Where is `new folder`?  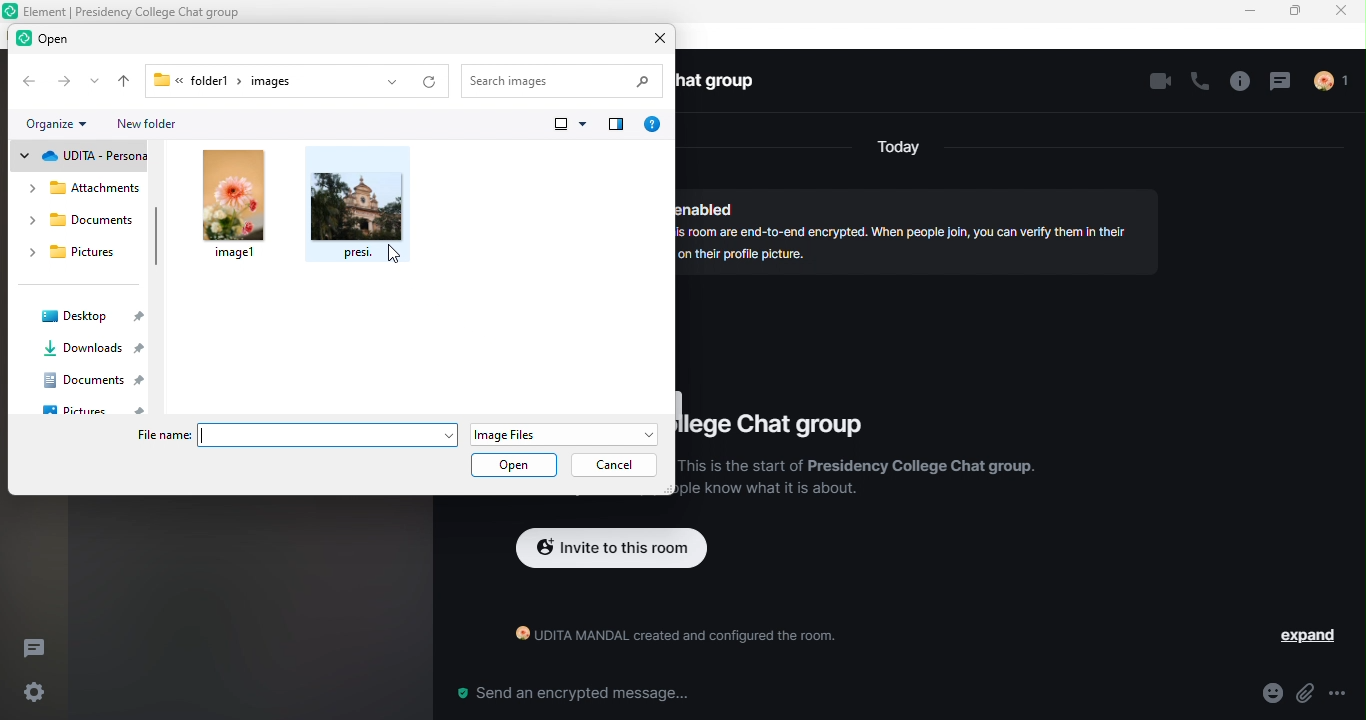
new folder is located at coordinates (159, 126).